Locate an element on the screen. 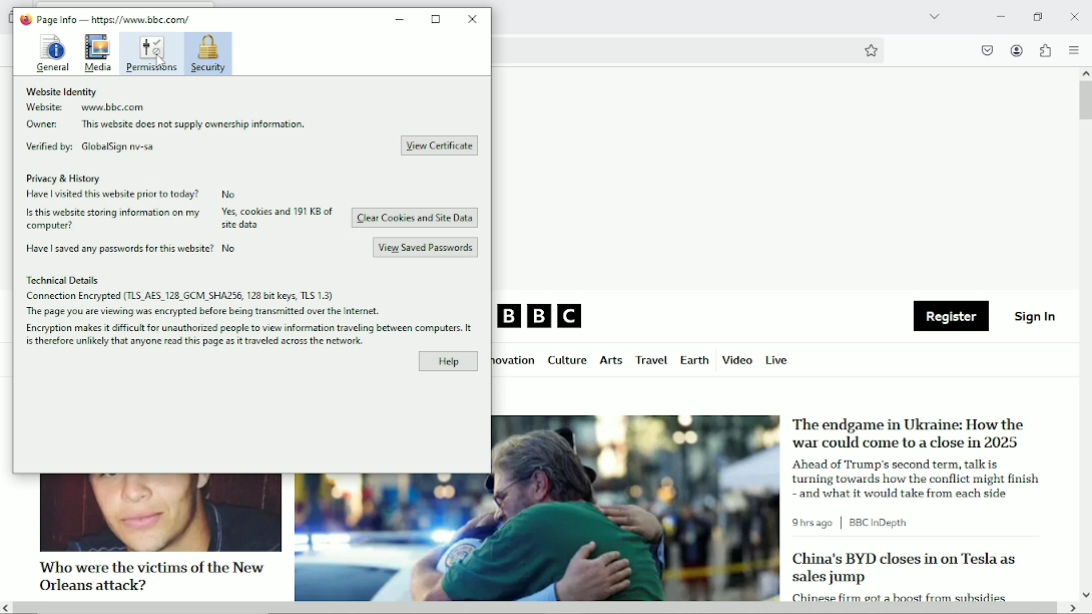 The image size is (1092, 614). Website Identity is located at coordinates (63, 90).